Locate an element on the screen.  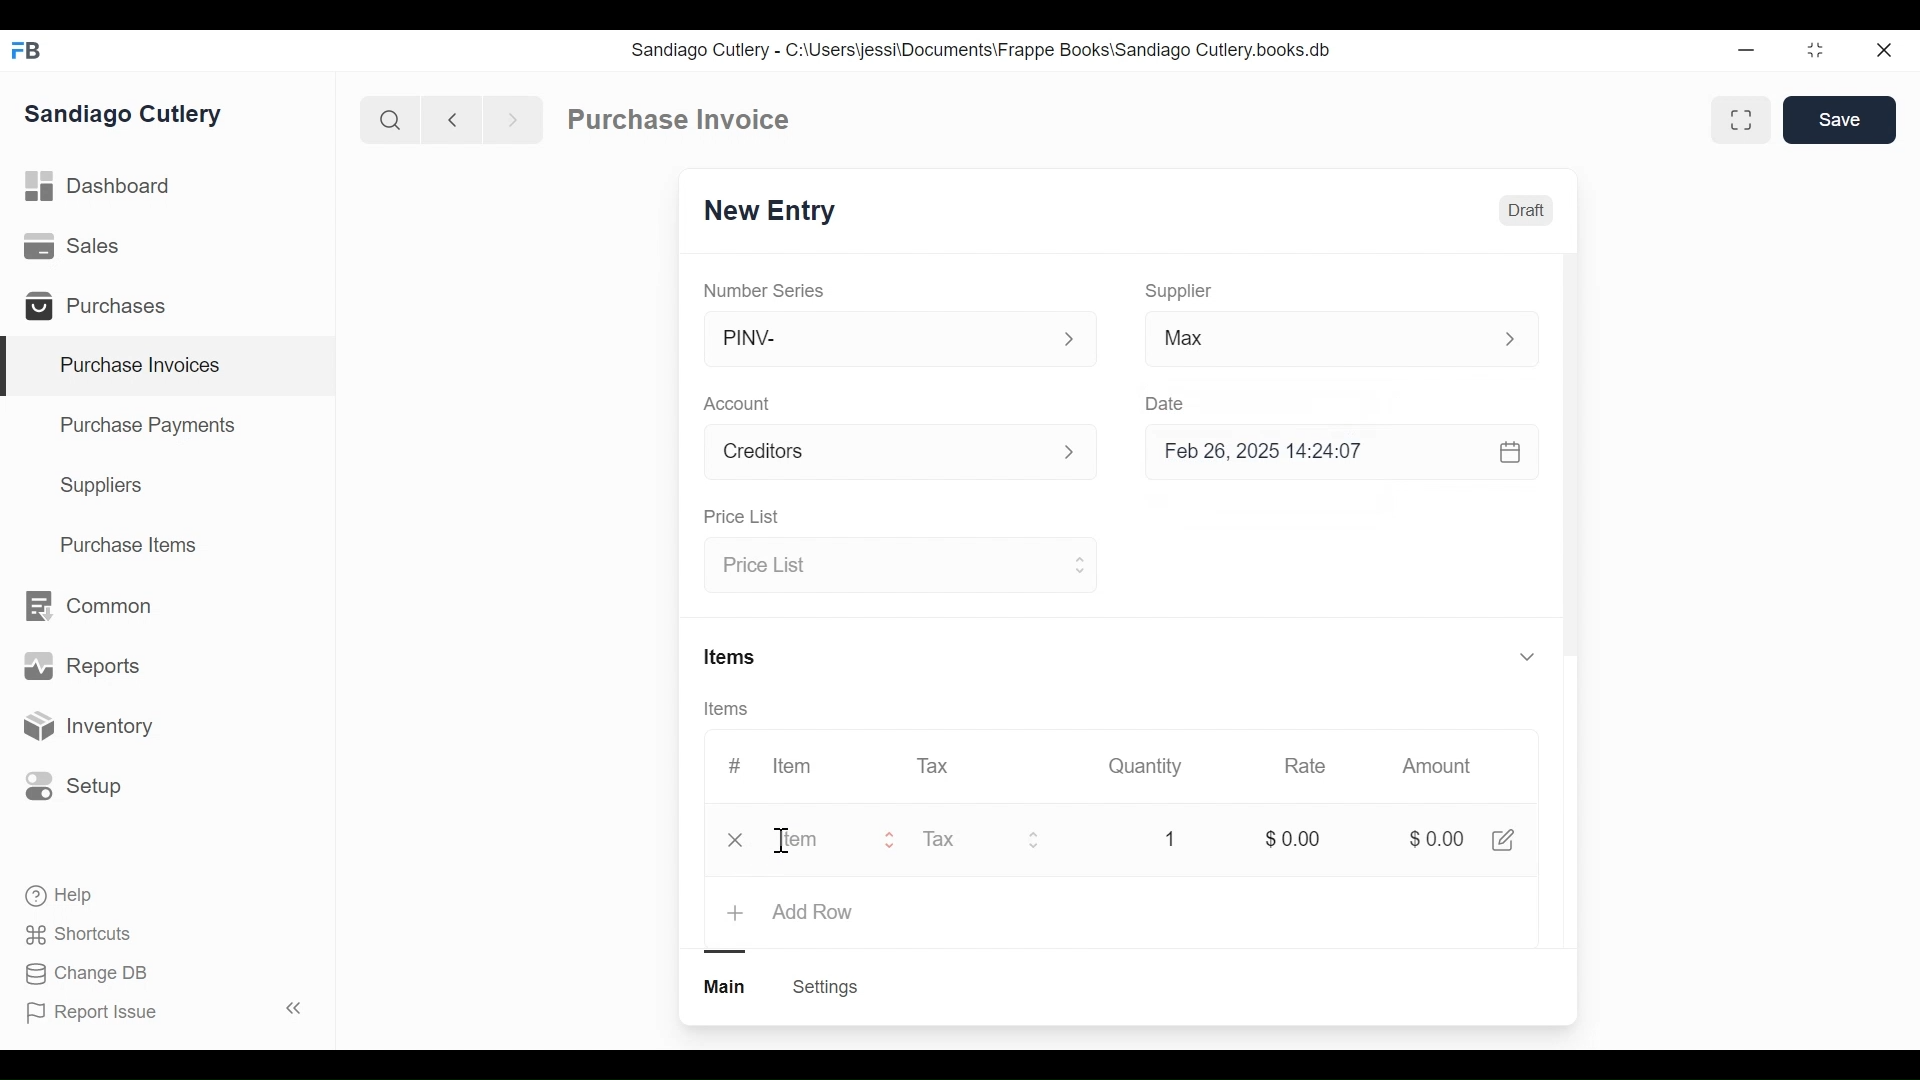
Main is located at coordinates (727, 985).